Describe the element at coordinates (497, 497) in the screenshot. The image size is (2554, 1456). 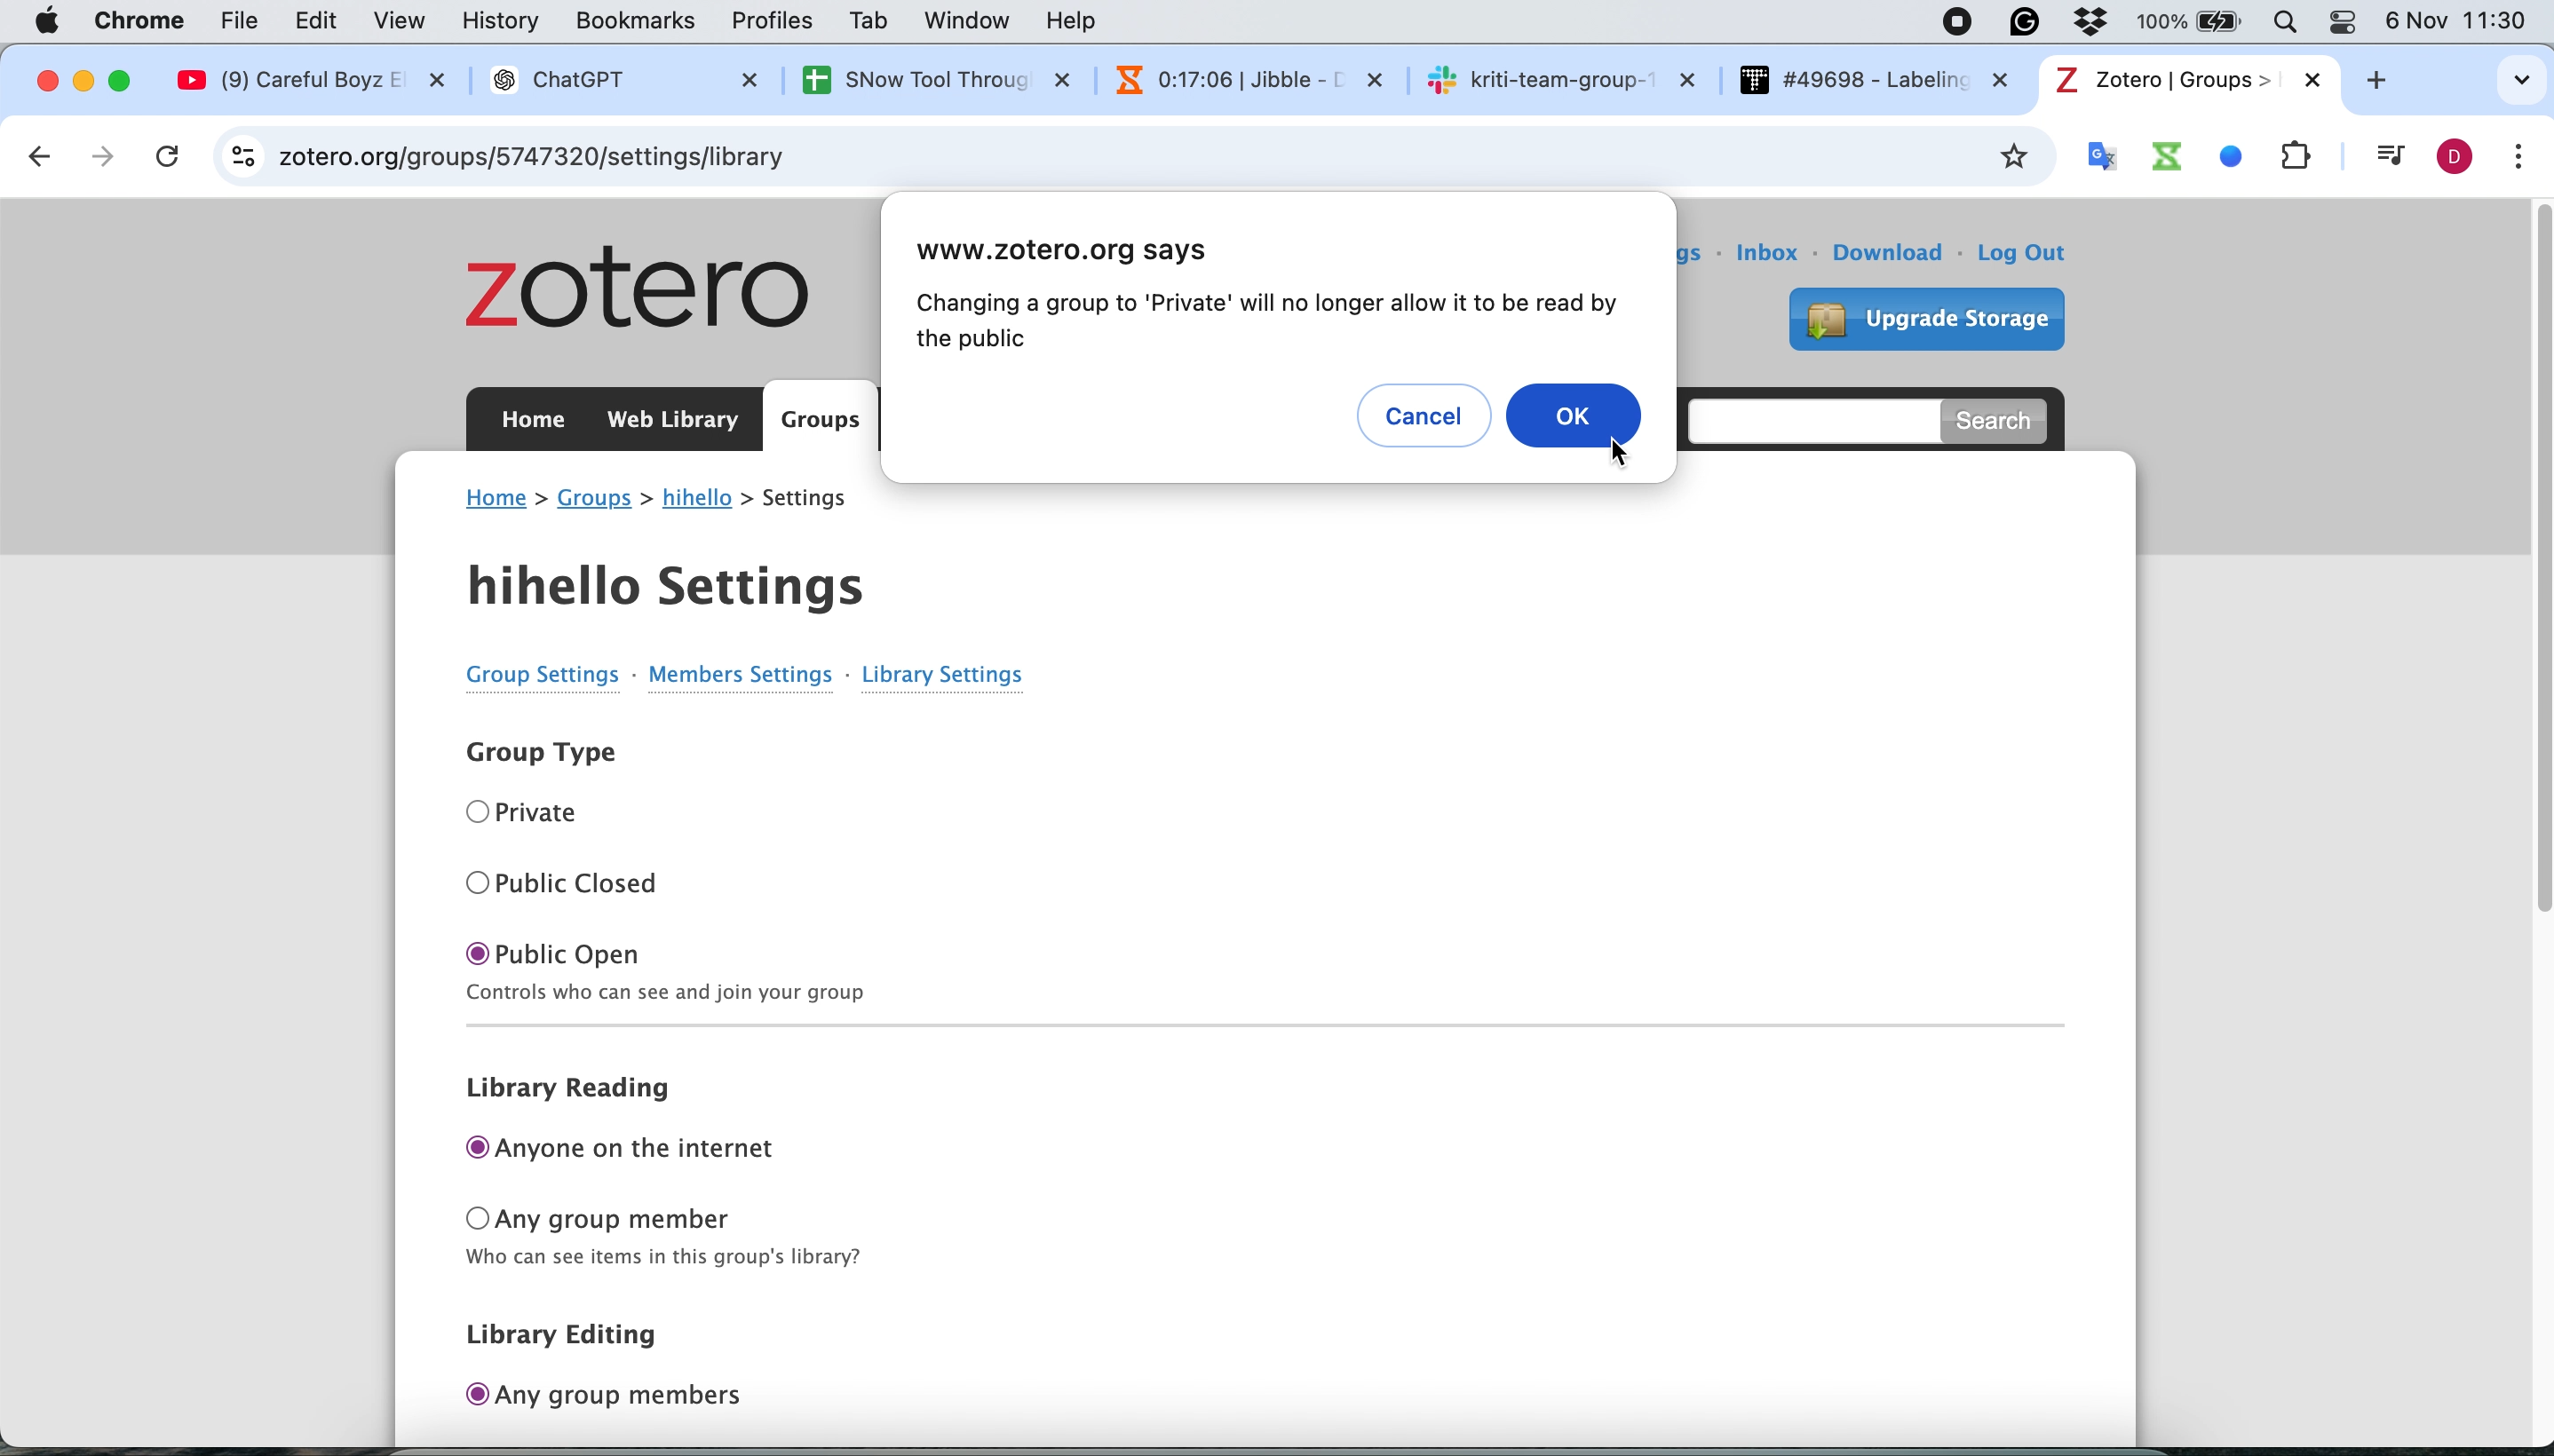
I see `home` at that location.